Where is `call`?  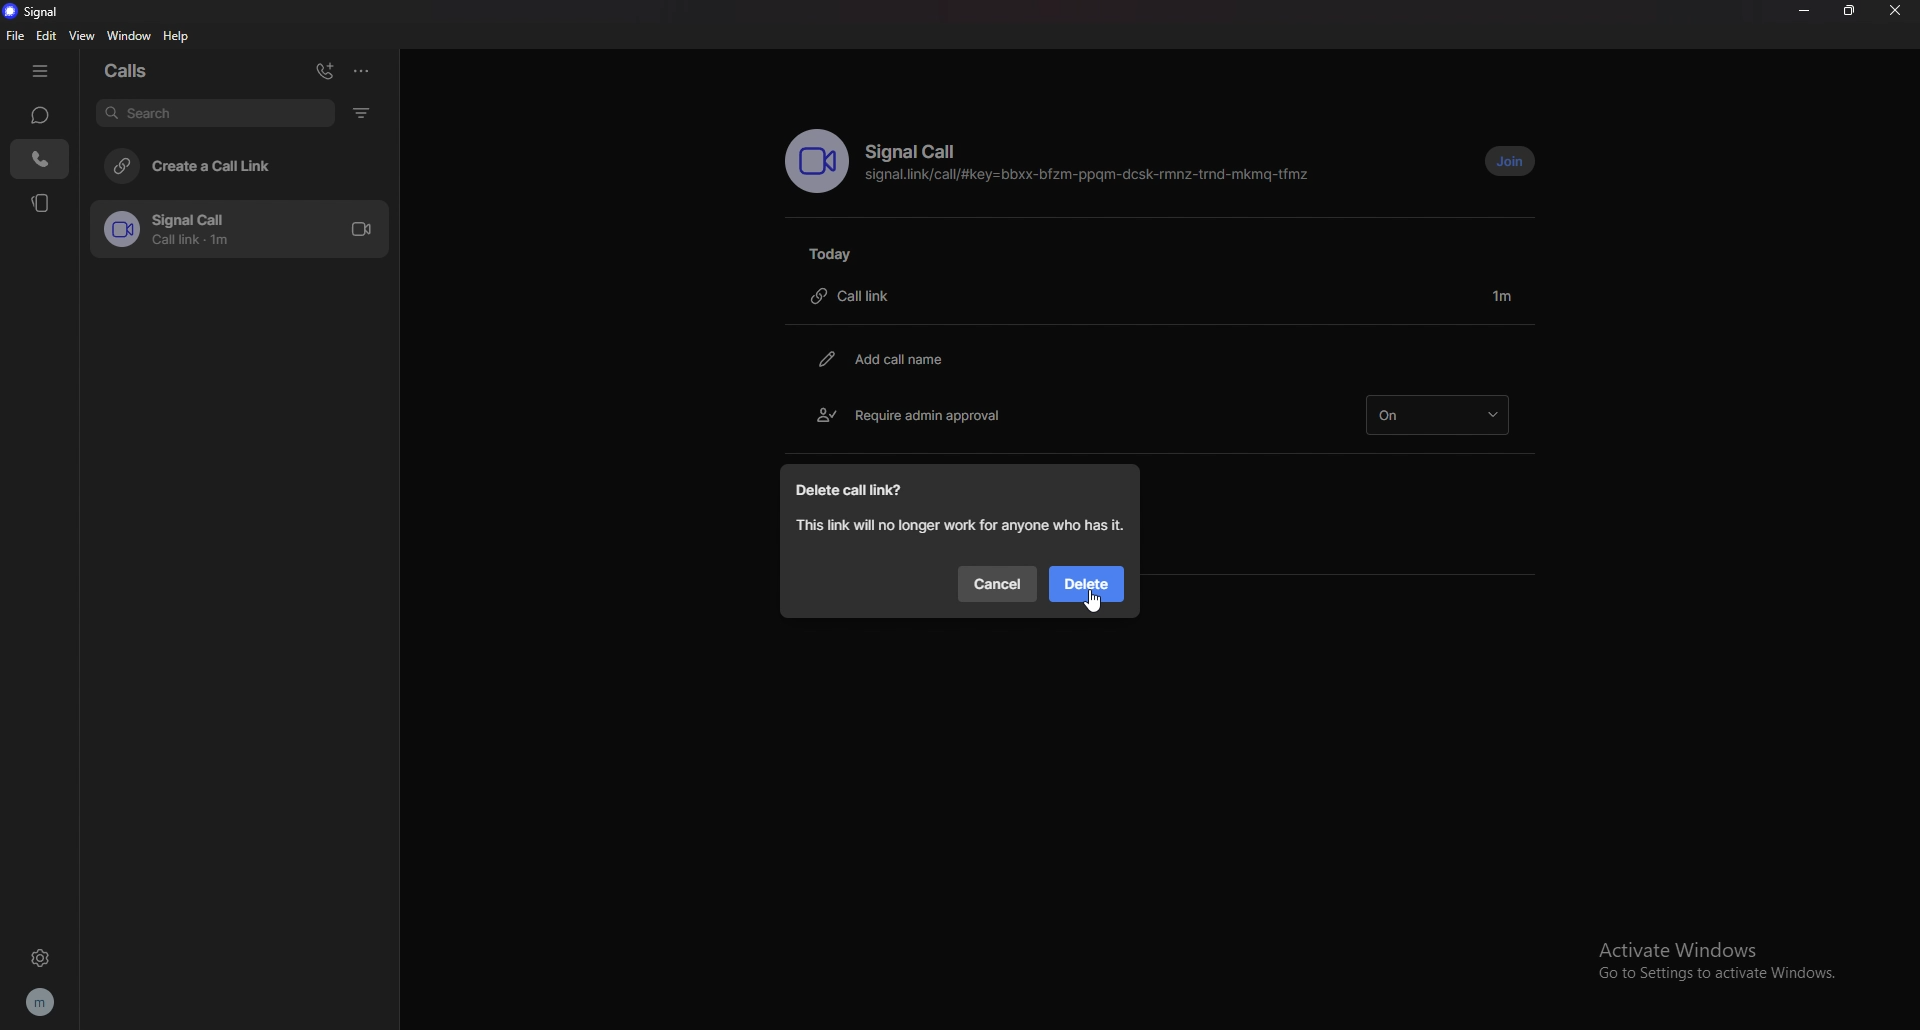 call is located at coordinates (39, 161).